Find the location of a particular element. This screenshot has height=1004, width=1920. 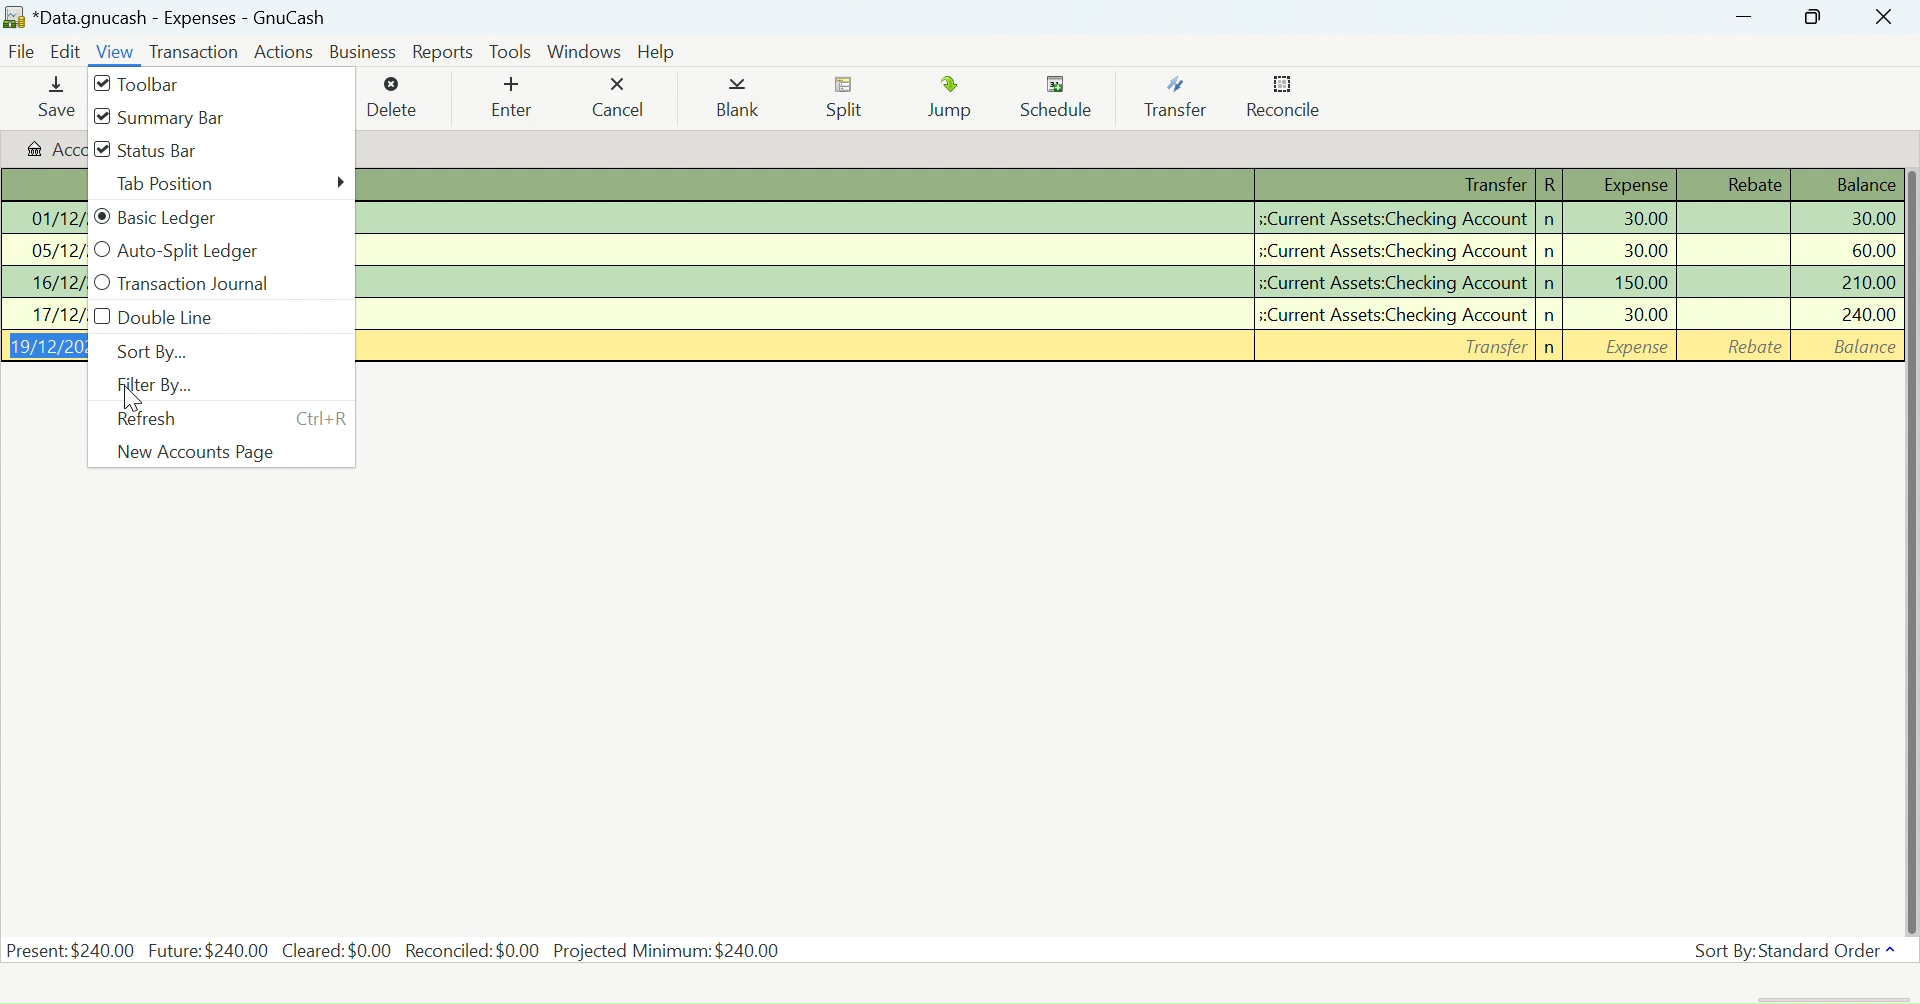

View is located at coordinates (116, 55).